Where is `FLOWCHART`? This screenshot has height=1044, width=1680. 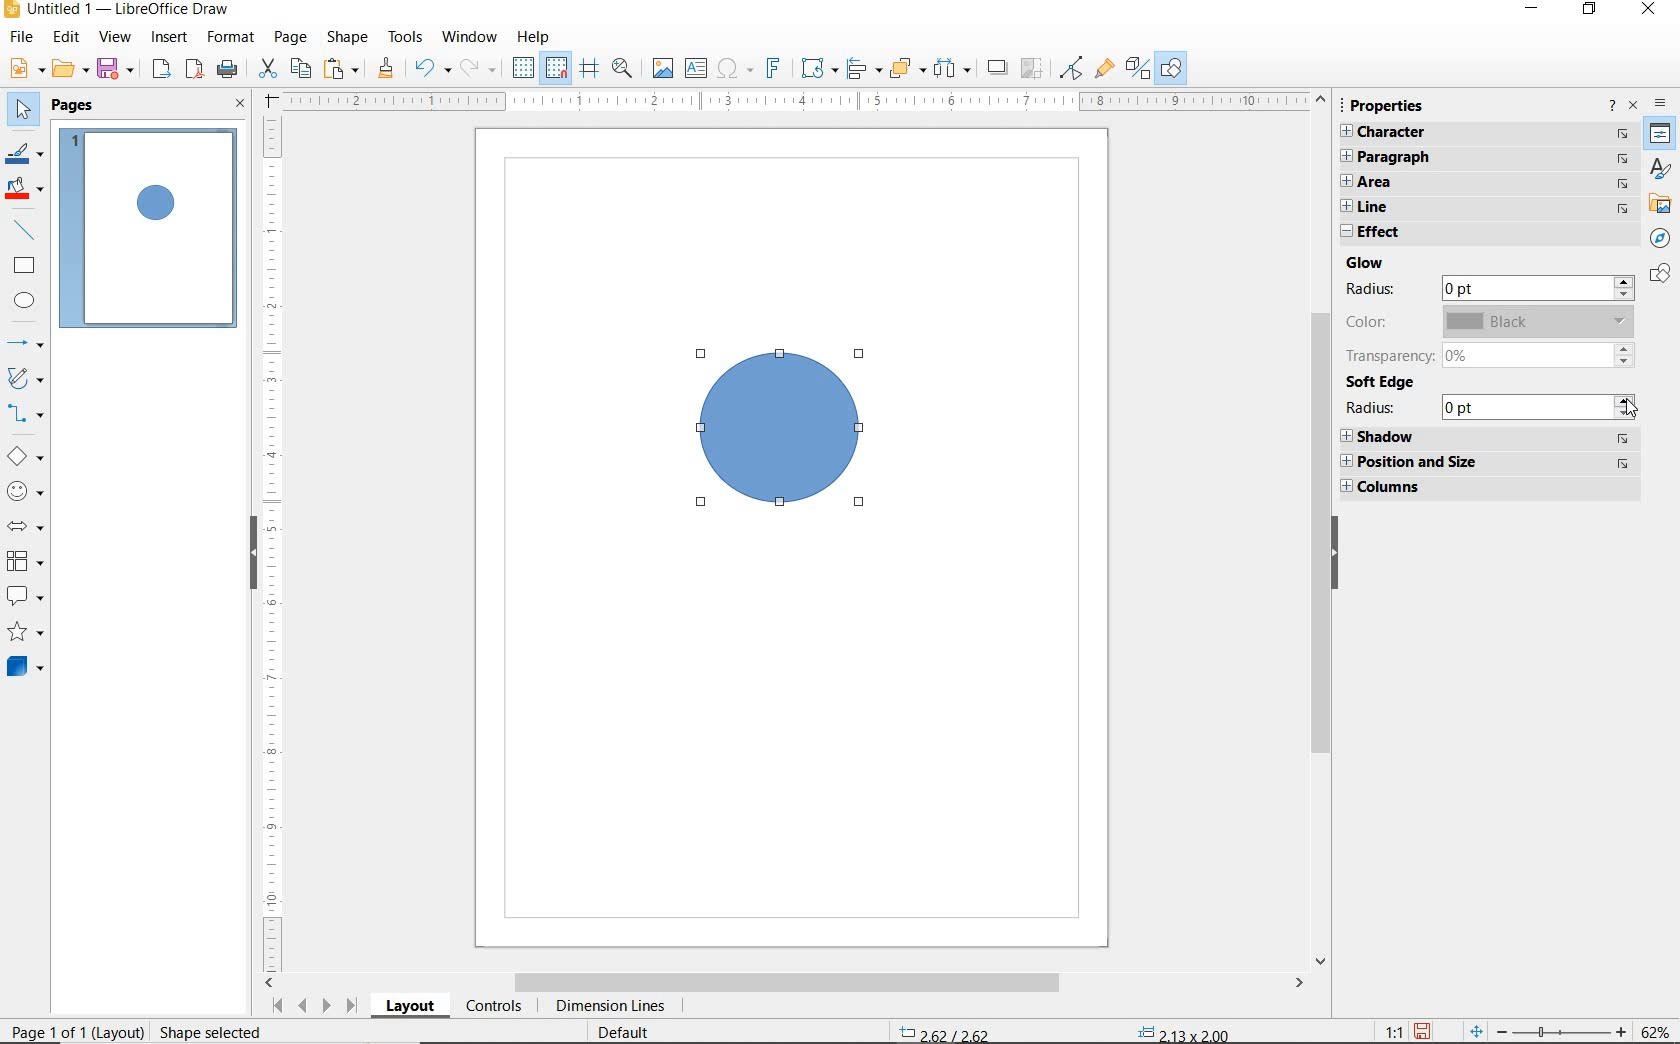 FLOWCHART is located at coordinates (24, 562).